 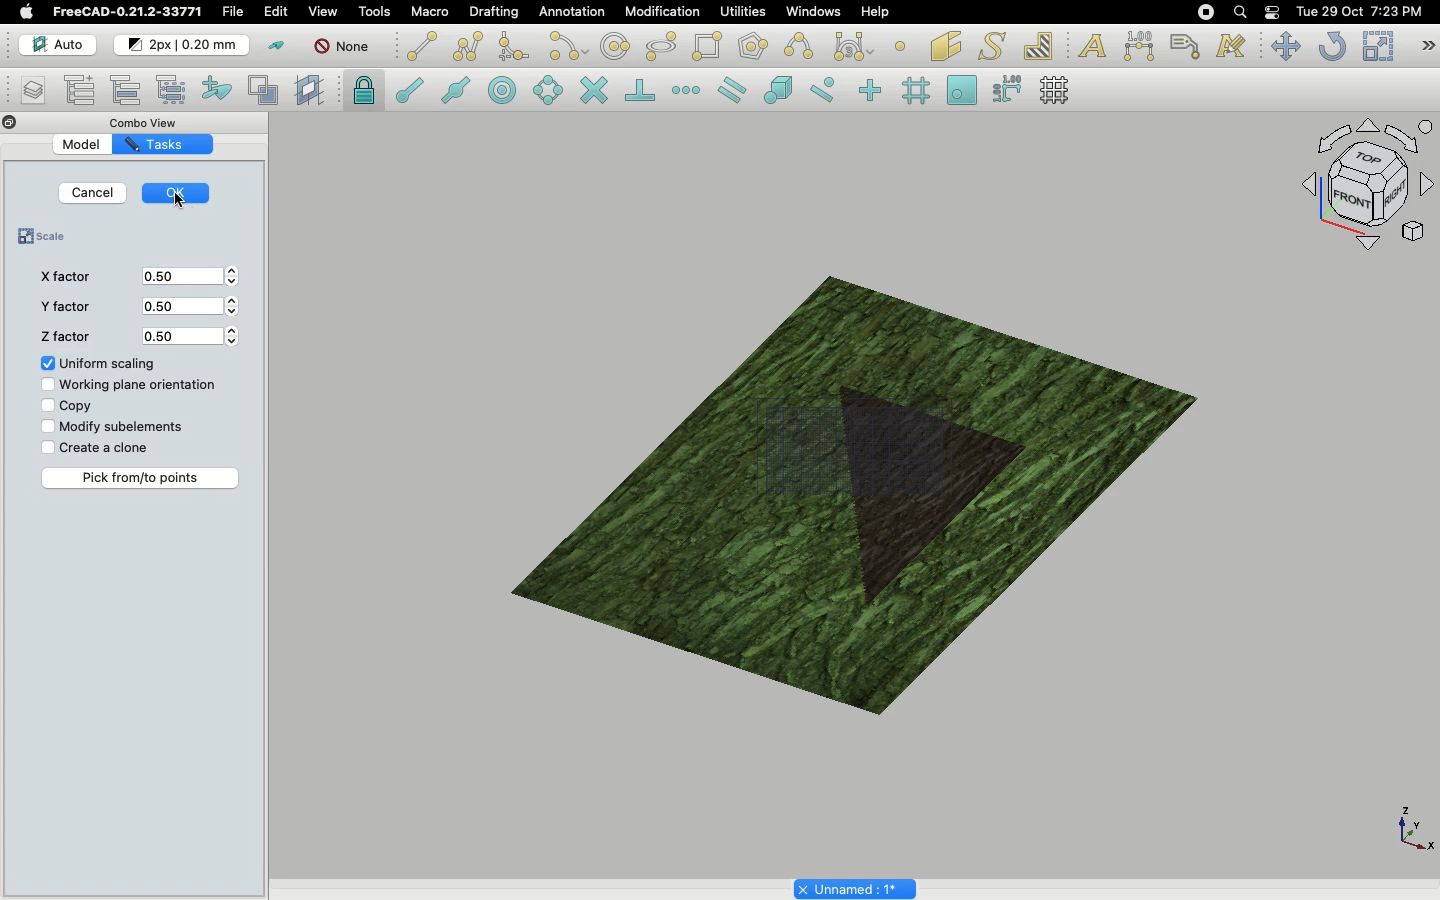 I want to click on Auto, so click(x=51, y=44).